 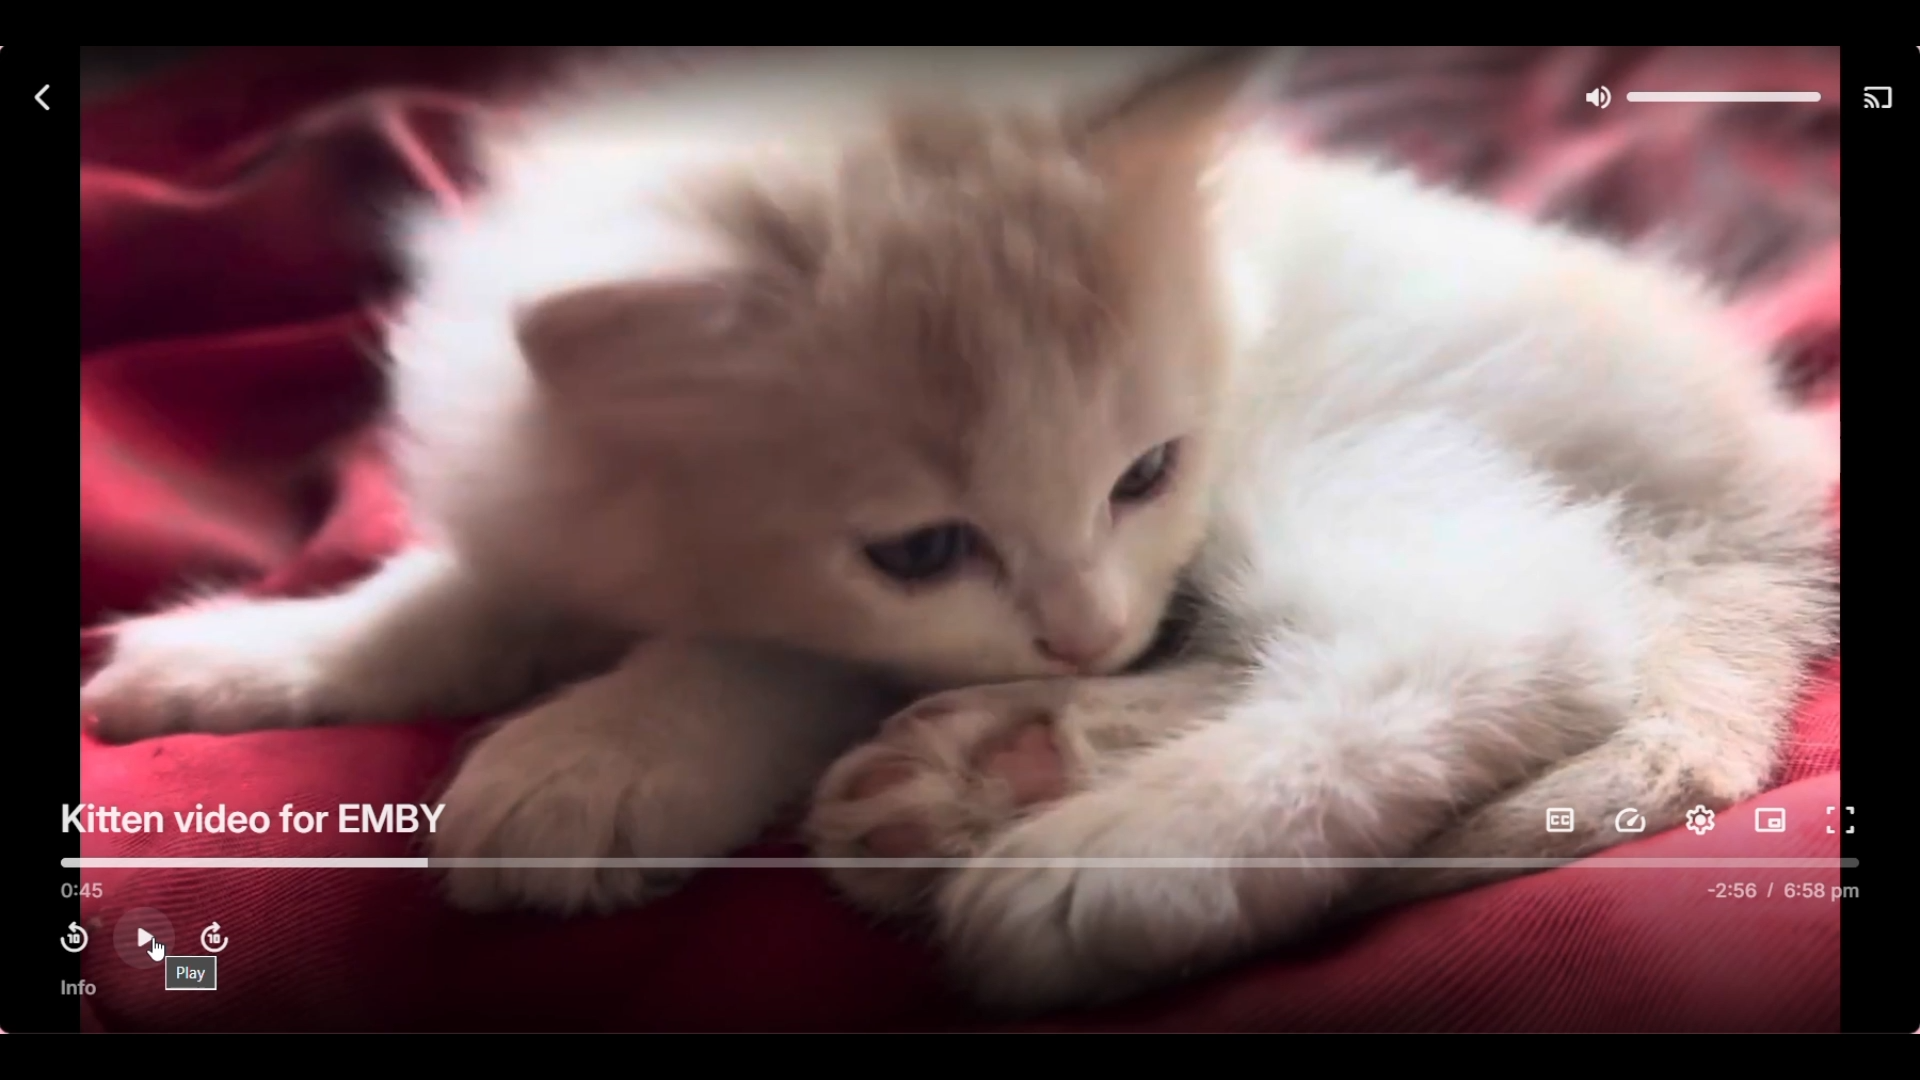 What do you see at coordinates (143, 936) in the screenshot?
I see `Play button` at bounding box center [143, 936].